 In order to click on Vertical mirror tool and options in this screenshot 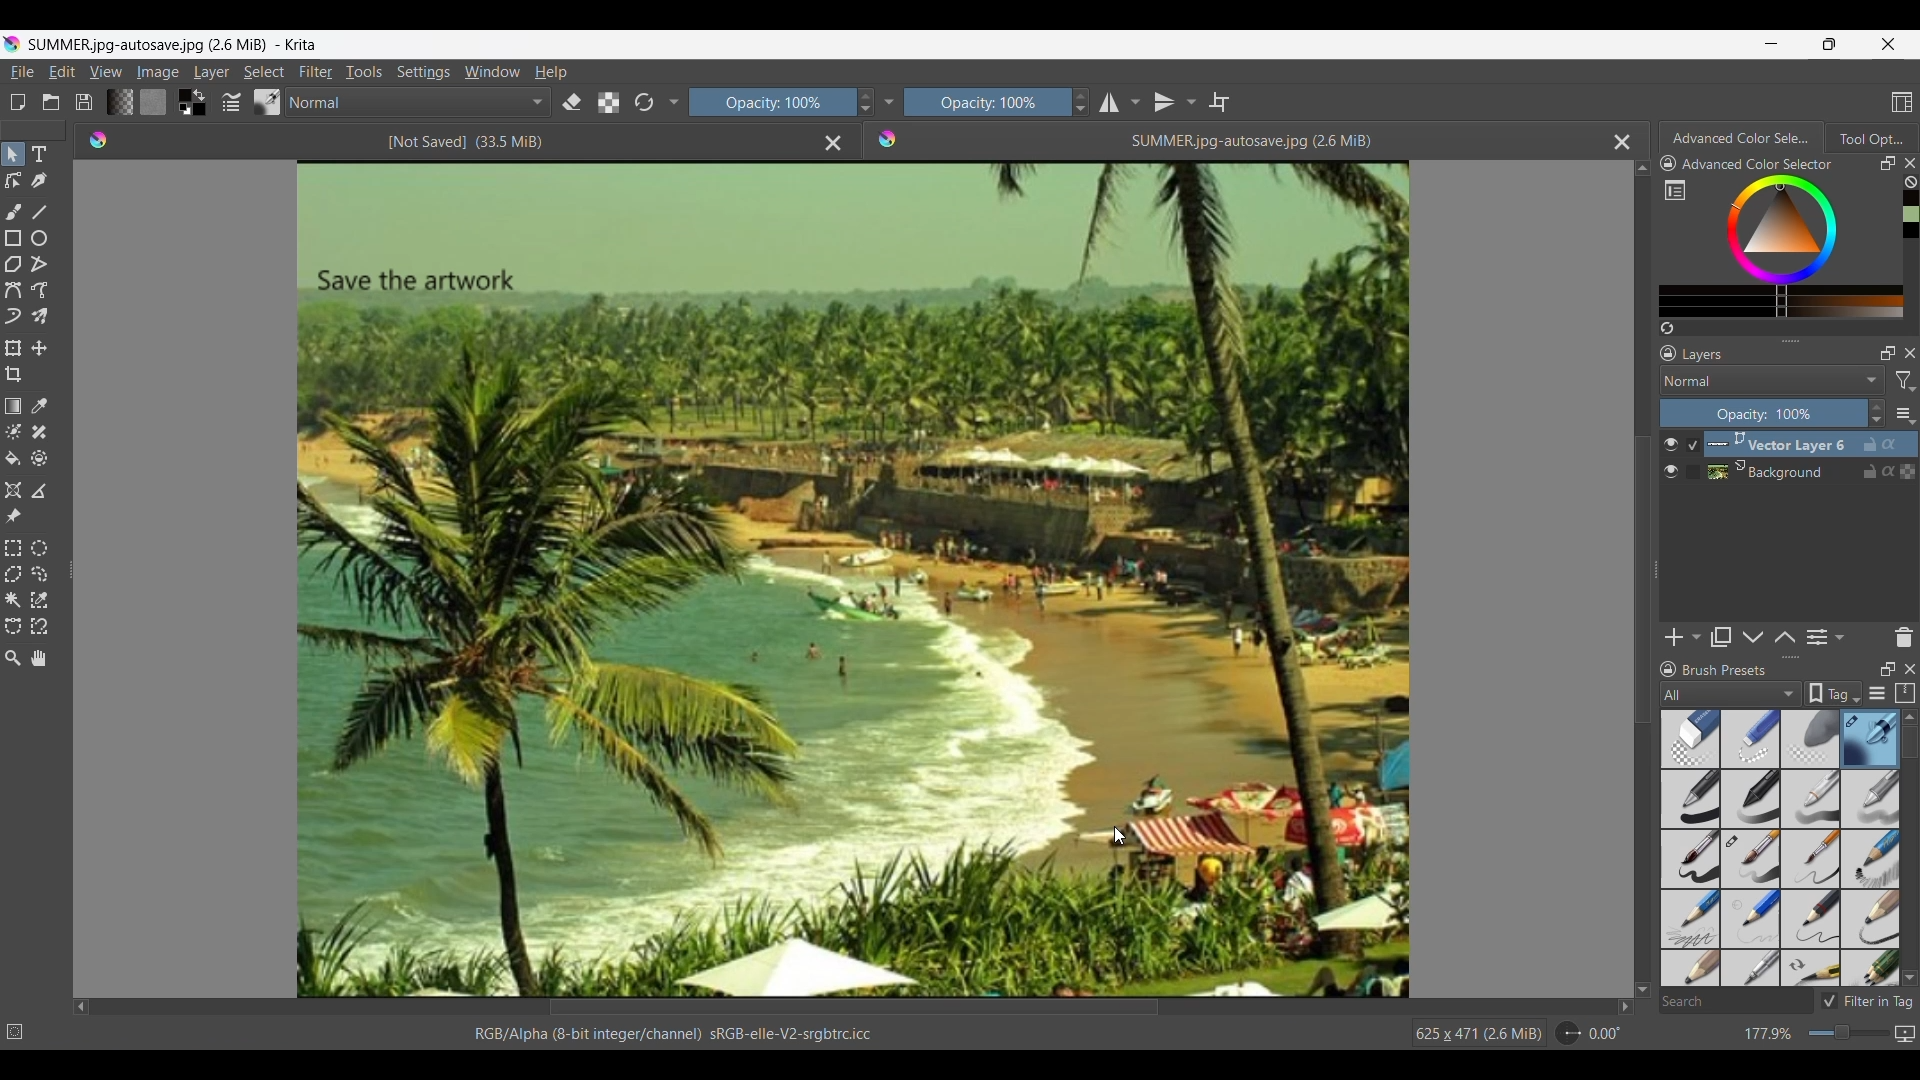, I will do `click(1175, 101)`.